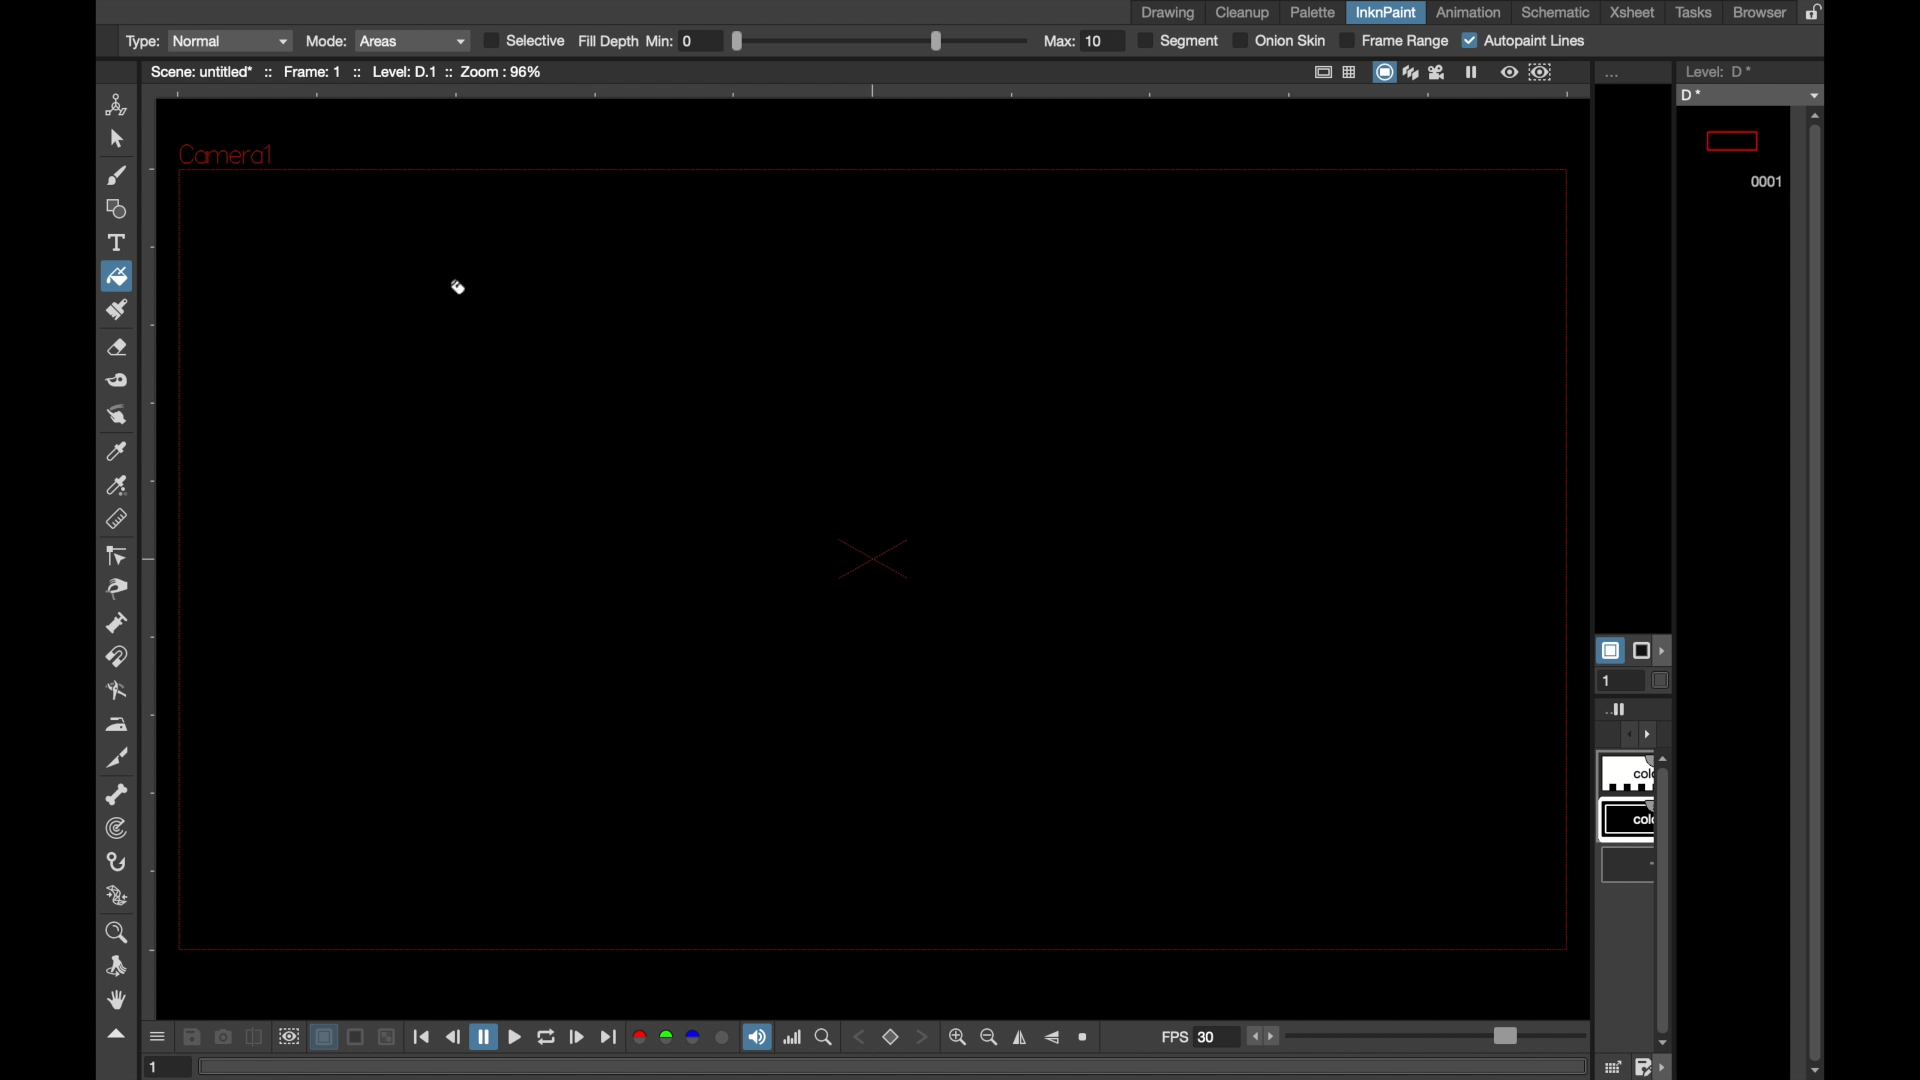 This screenshot has width=1920, height=1080. Describe the element at coordinates (424, 1037) in the screenshot. I see `first frame` at that location.